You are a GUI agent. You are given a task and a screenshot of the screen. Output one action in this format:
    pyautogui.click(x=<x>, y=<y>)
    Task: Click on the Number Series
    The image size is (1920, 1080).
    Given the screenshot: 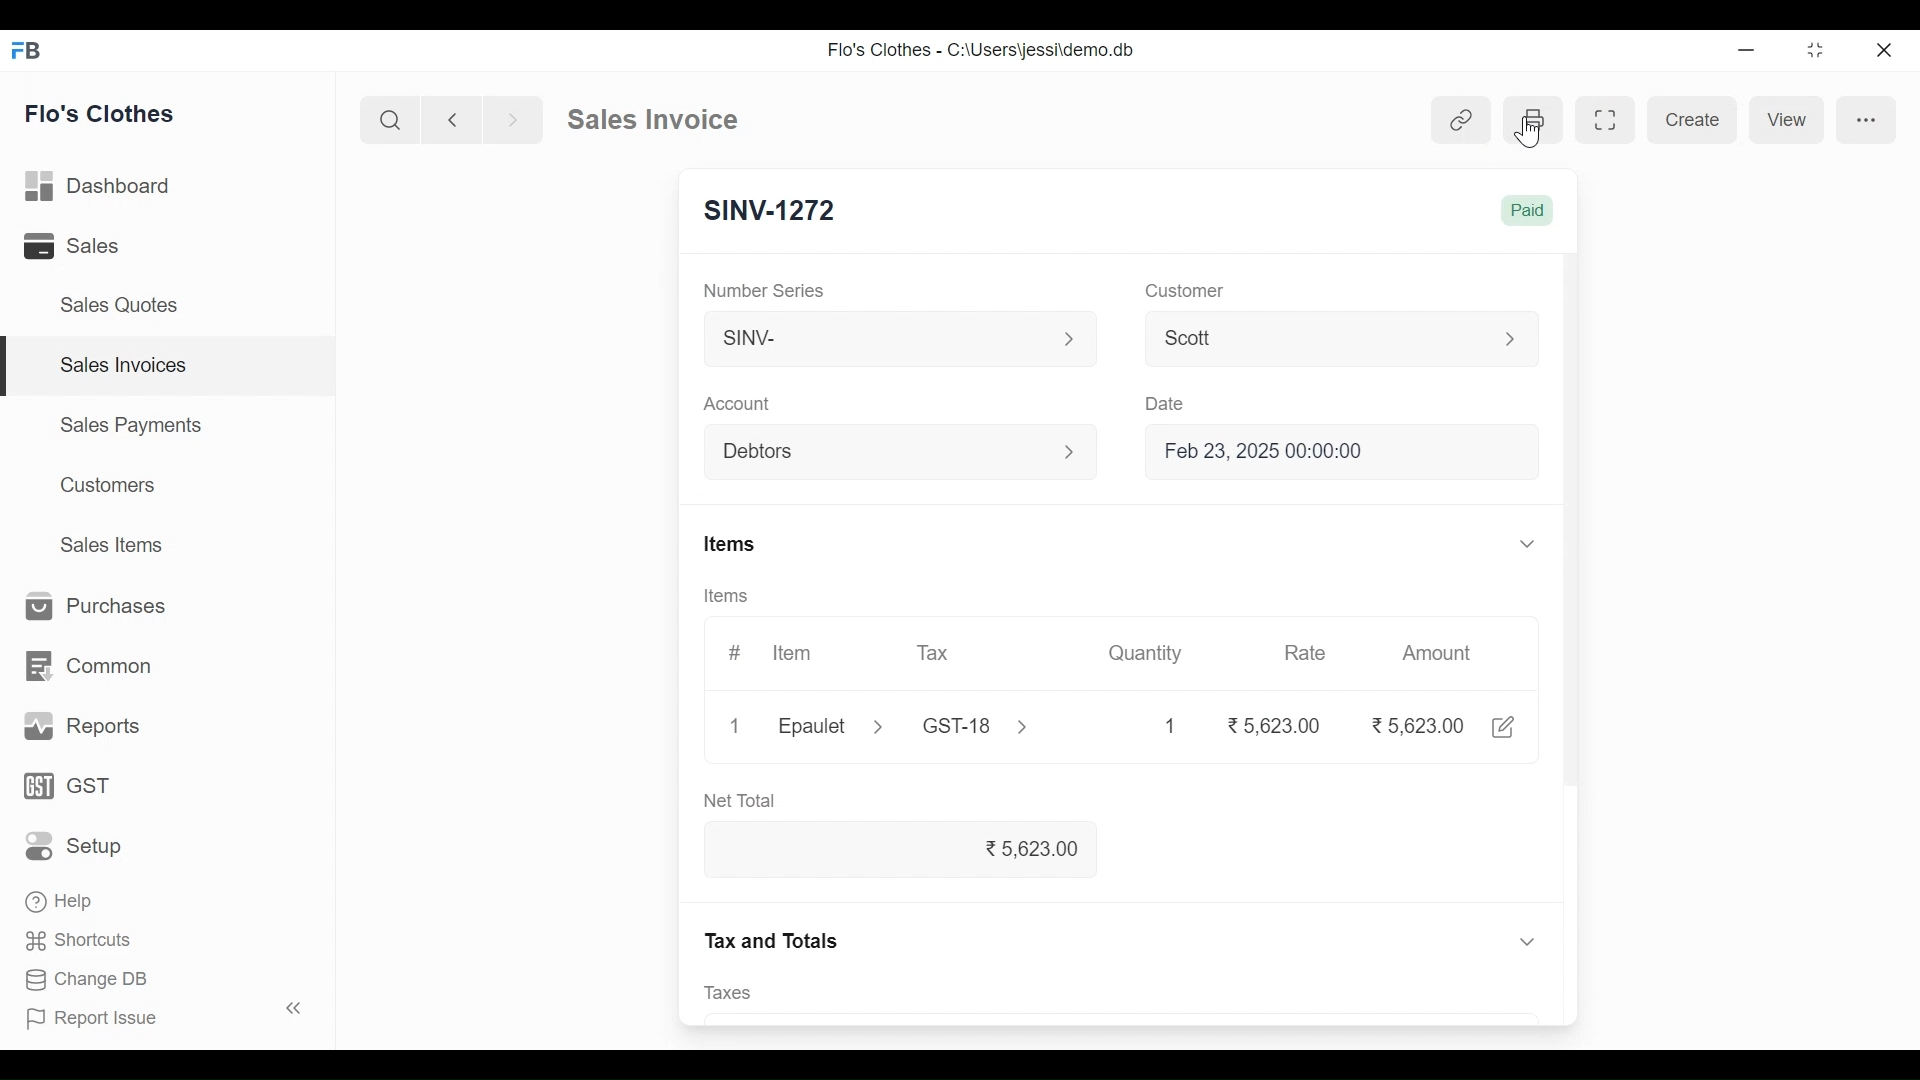 What is the action you would take?
    pyautogui.click(x=769, y=290)
    